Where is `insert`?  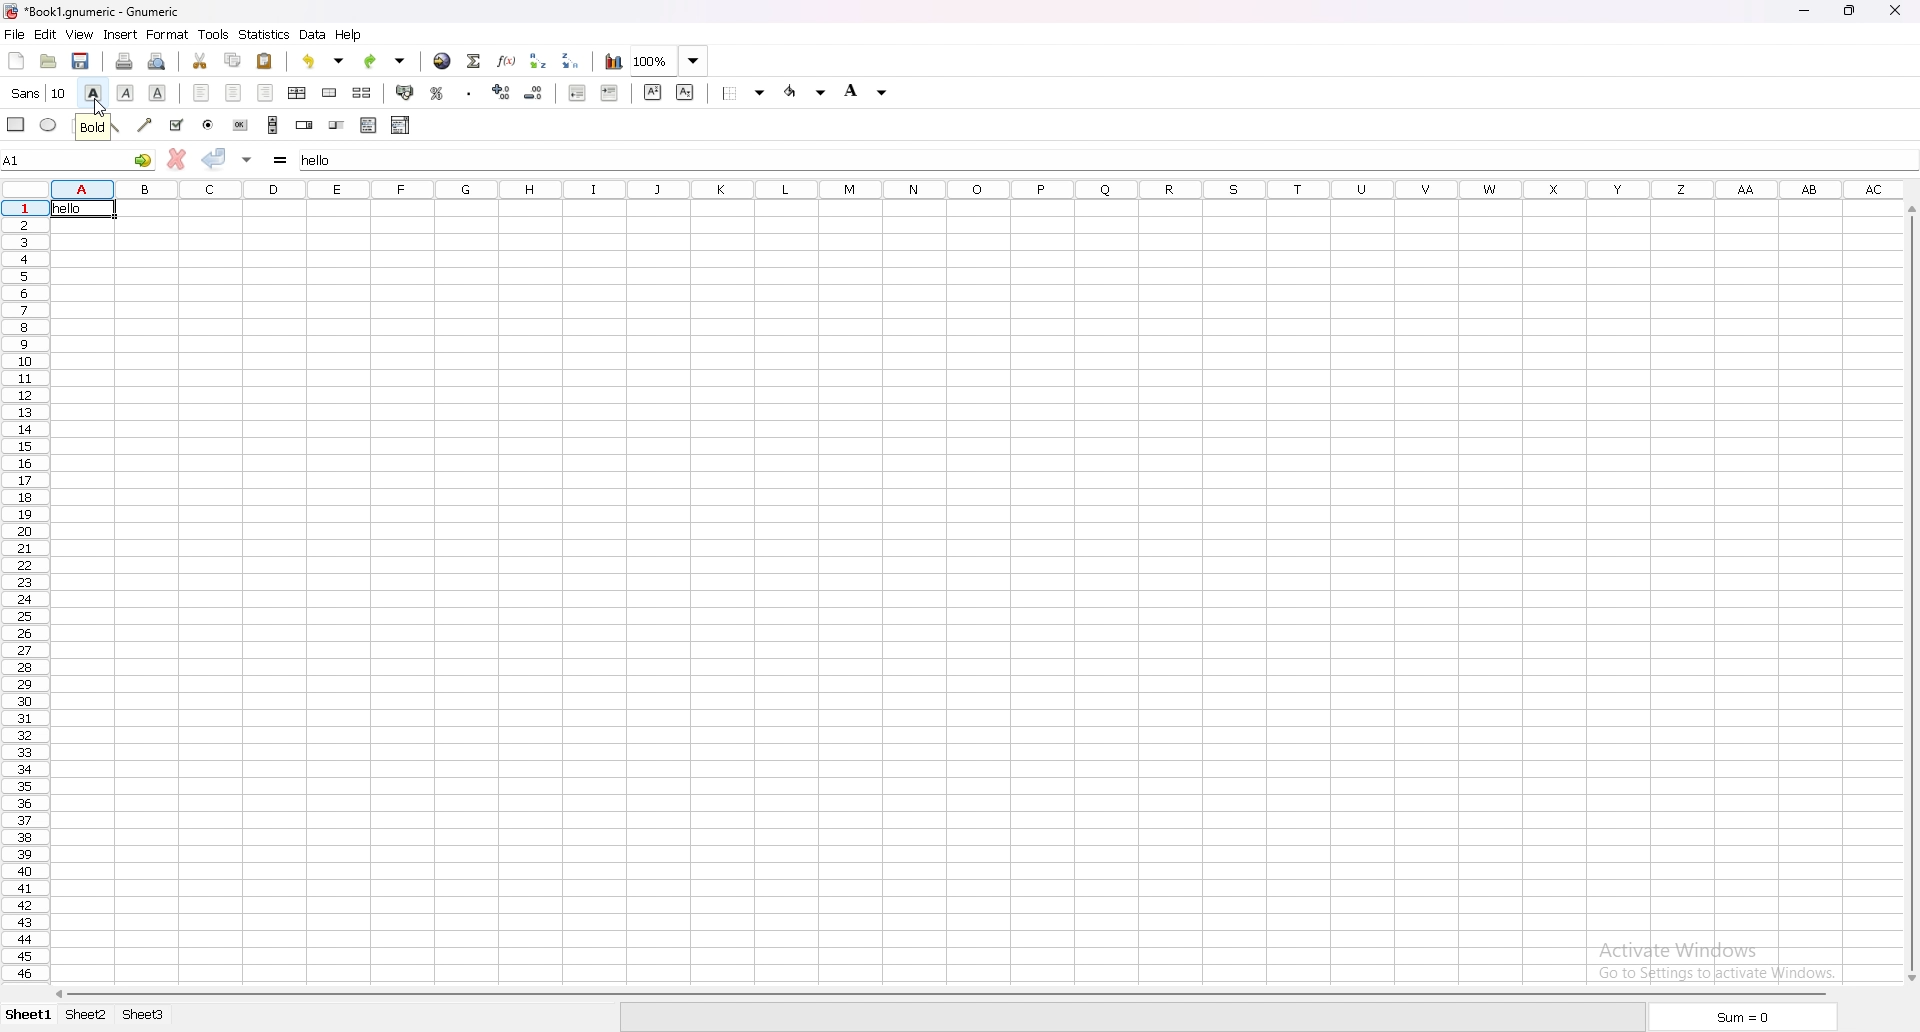
insert is located at coordinates (119, 35).